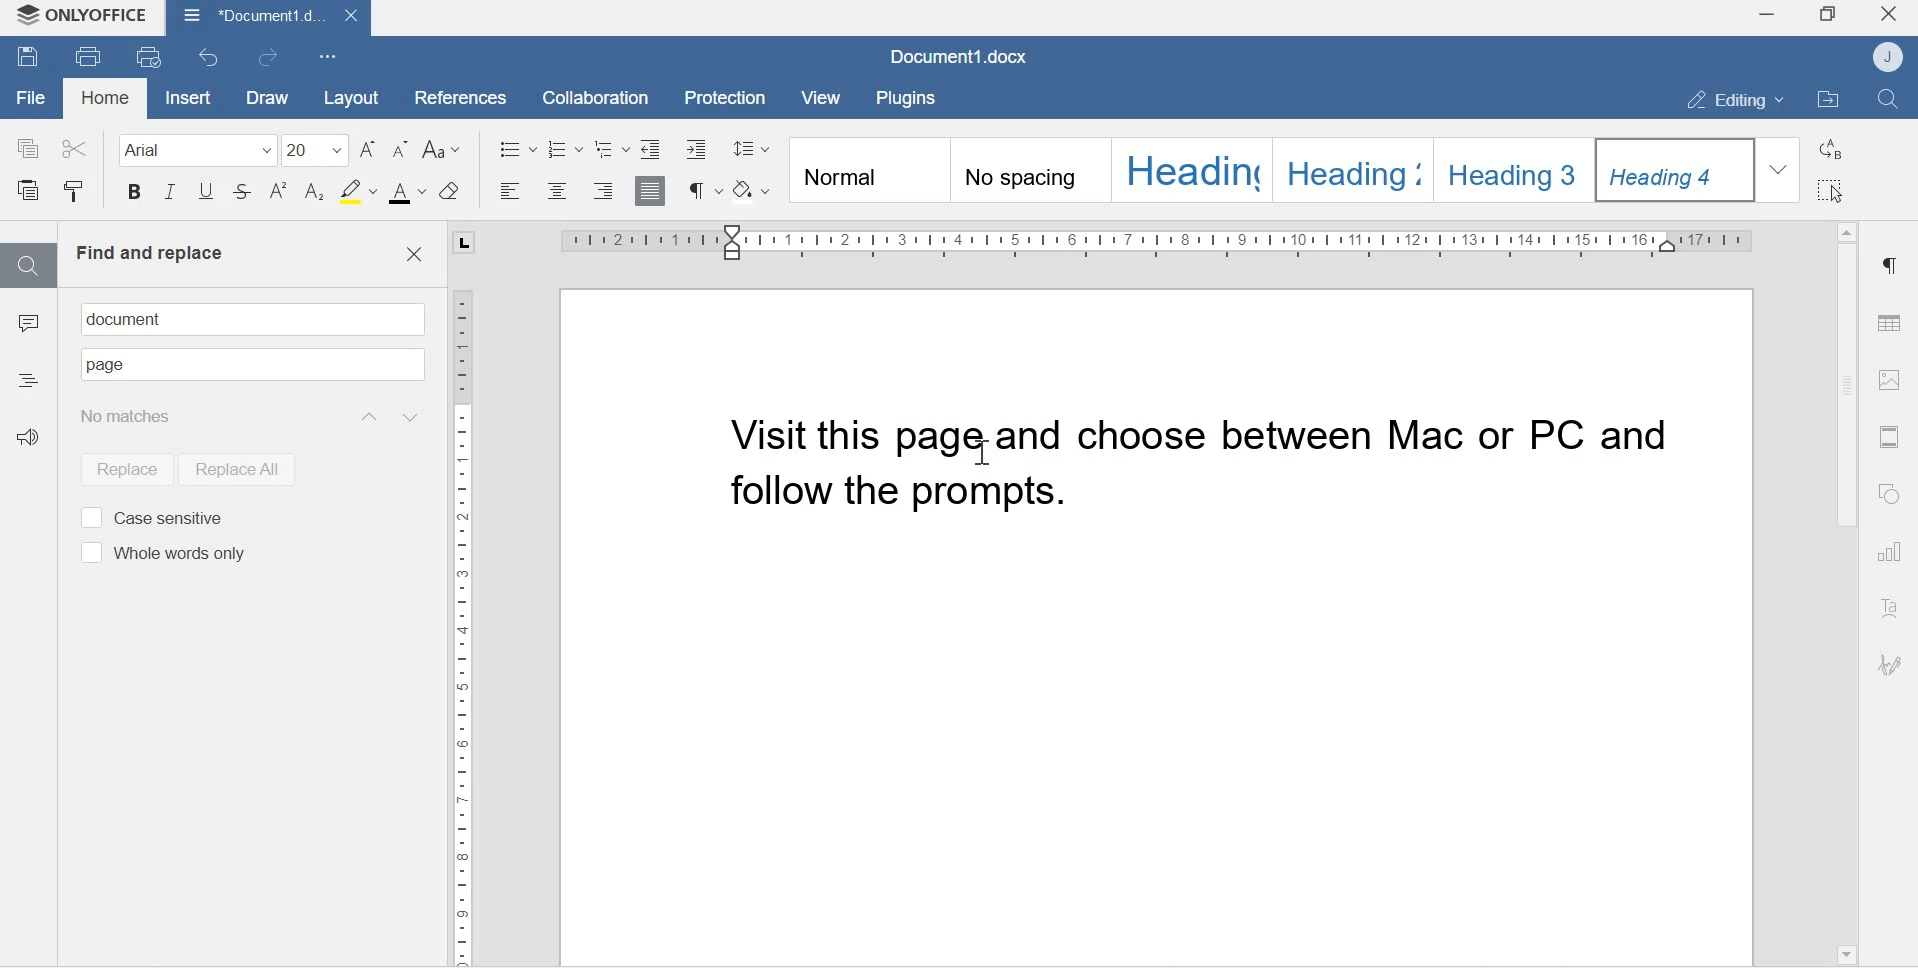 The height and width of the screenshot is (968, 1918). I want to click on Decrement font sizw, so click(401, 150).